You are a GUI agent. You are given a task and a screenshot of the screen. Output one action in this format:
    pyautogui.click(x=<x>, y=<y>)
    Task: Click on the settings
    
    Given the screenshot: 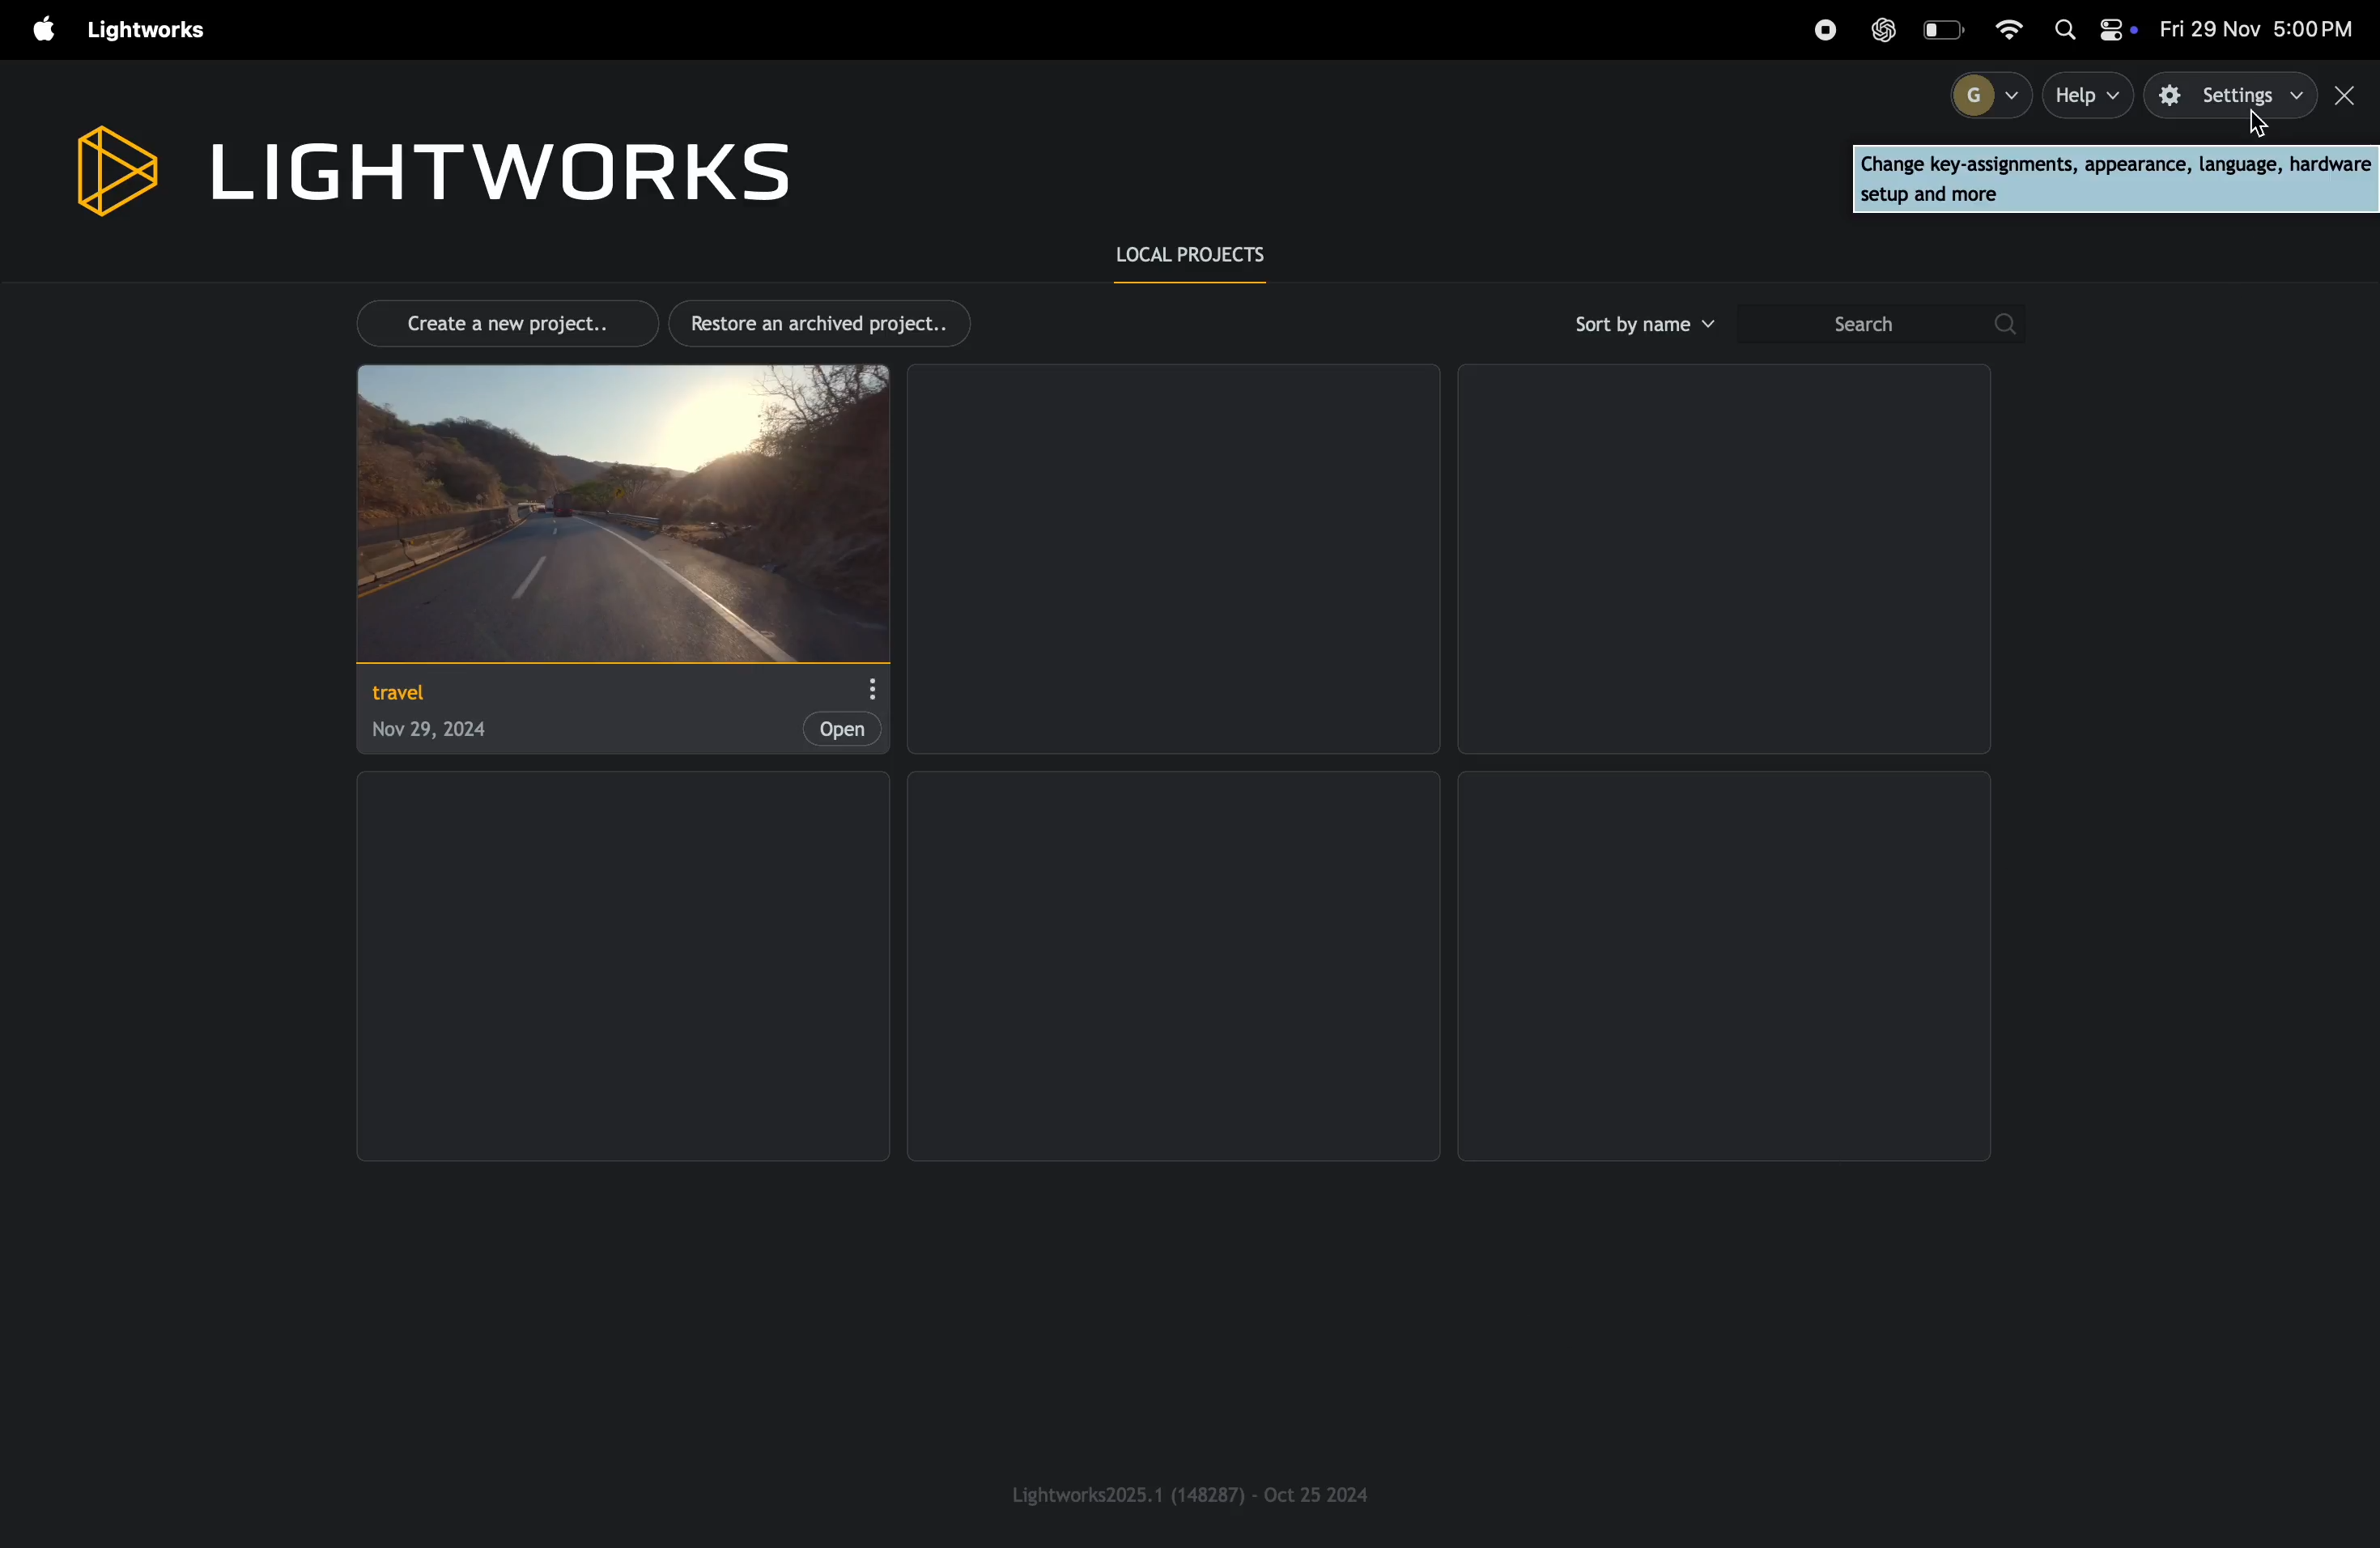 What is the action you would take?
    pyautogui.click(x=2233, y=96)
    